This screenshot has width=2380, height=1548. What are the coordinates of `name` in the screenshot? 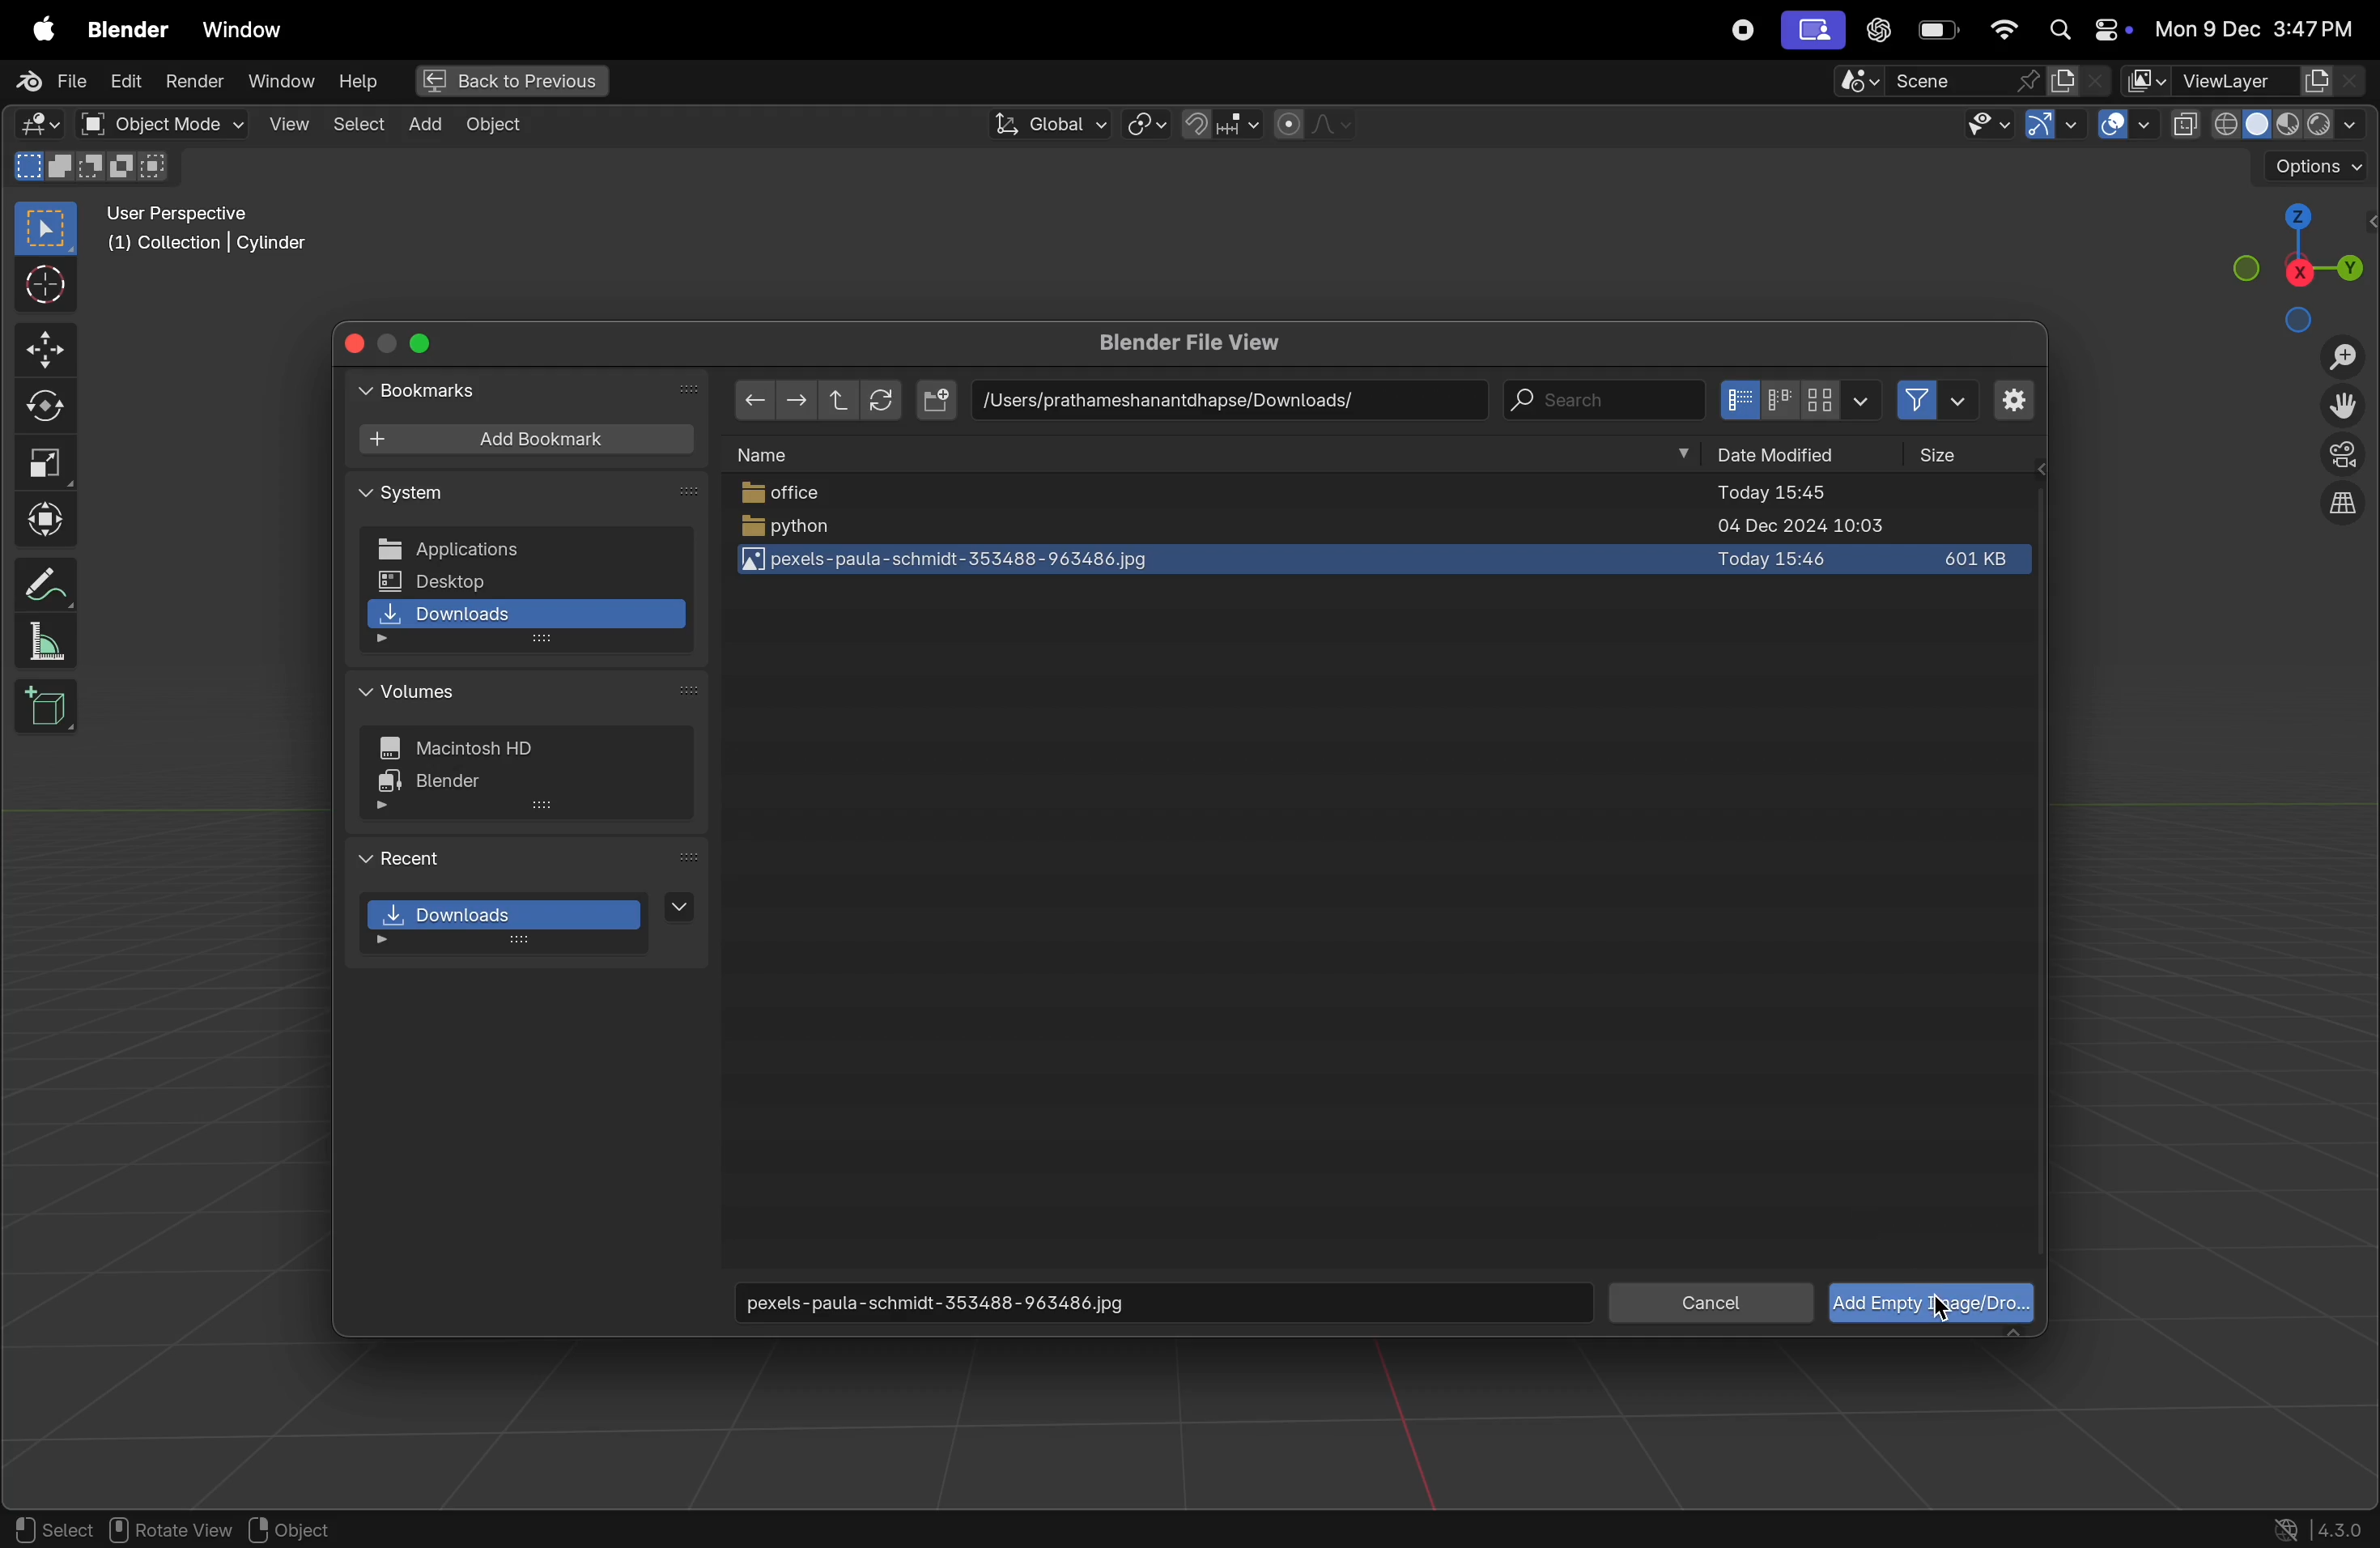 It's located at (775, 454).